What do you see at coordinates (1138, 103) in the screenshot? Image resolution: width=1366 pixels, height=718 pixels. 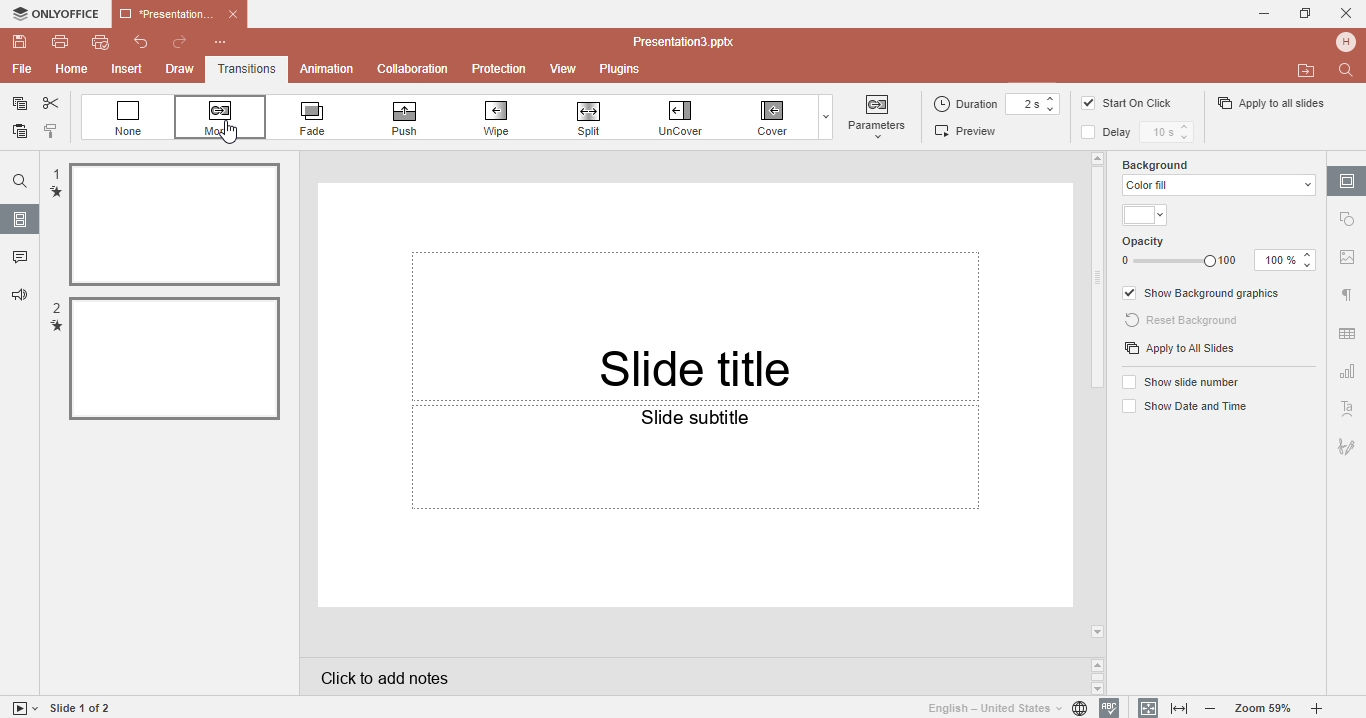 I see `Start on click` at bounding box center [1138, 103].